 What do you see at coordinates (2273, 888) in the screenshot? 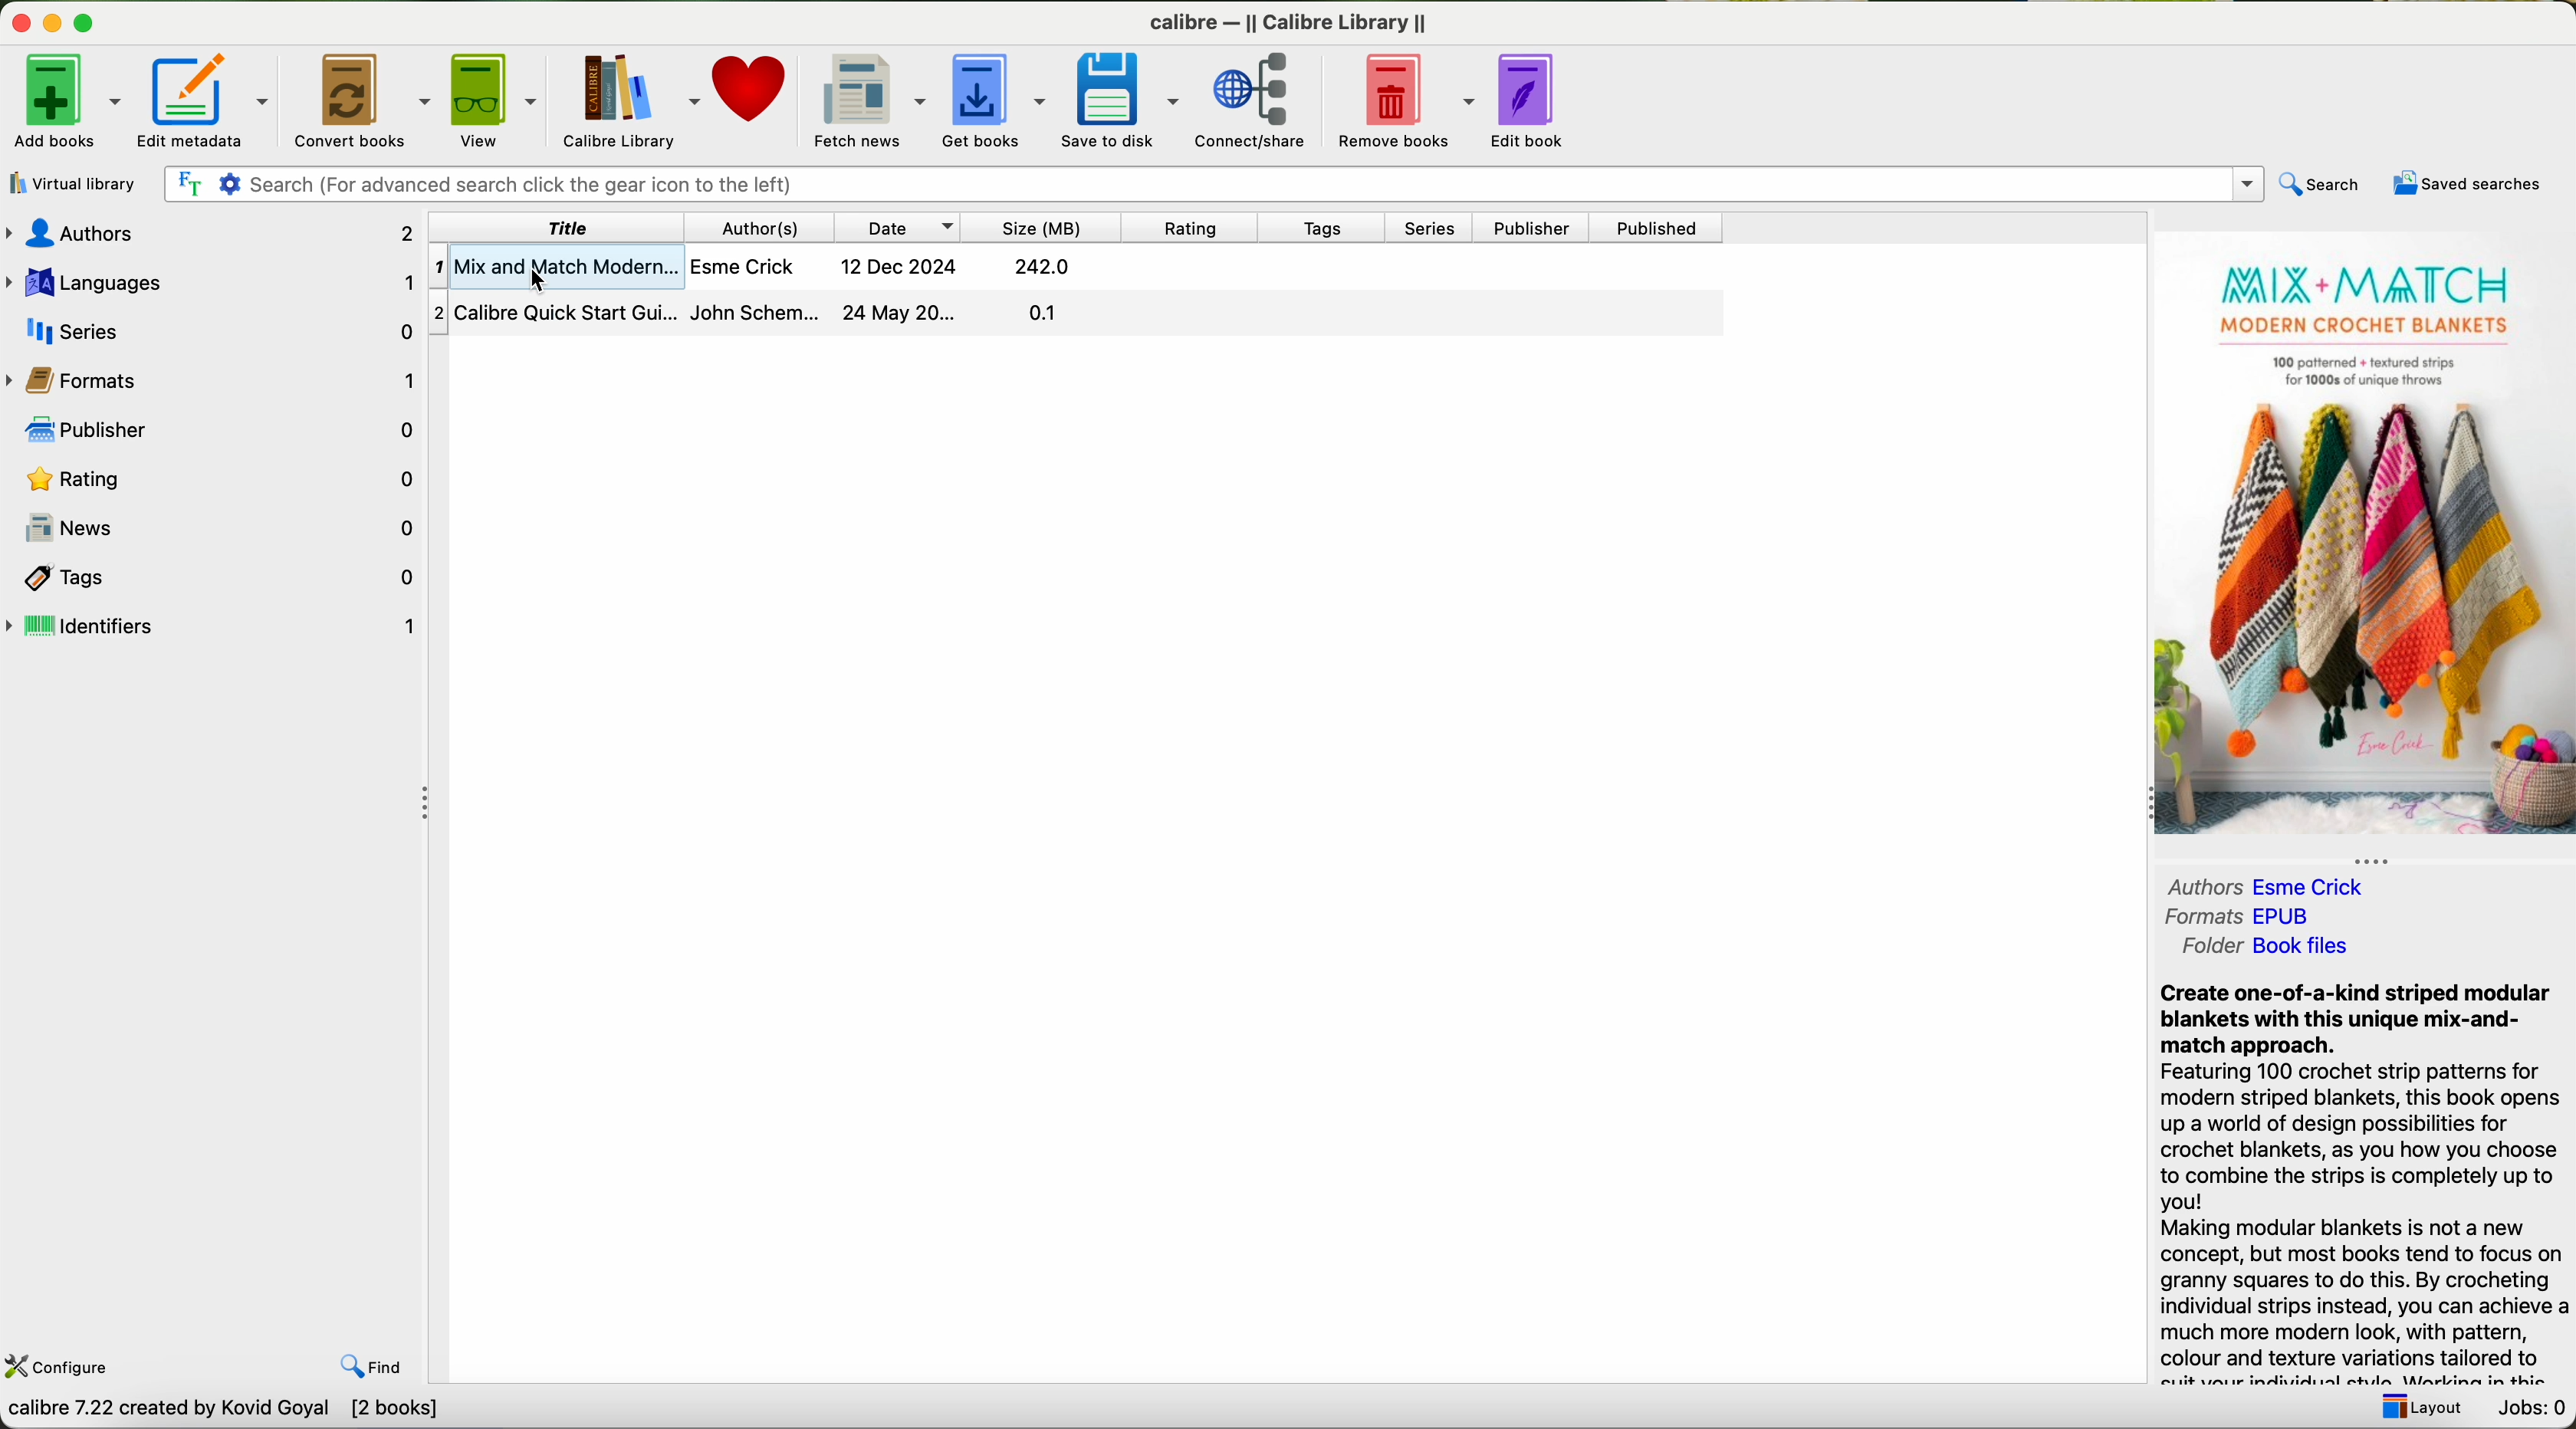
I see `authors` at bounding box center [2273, 888].